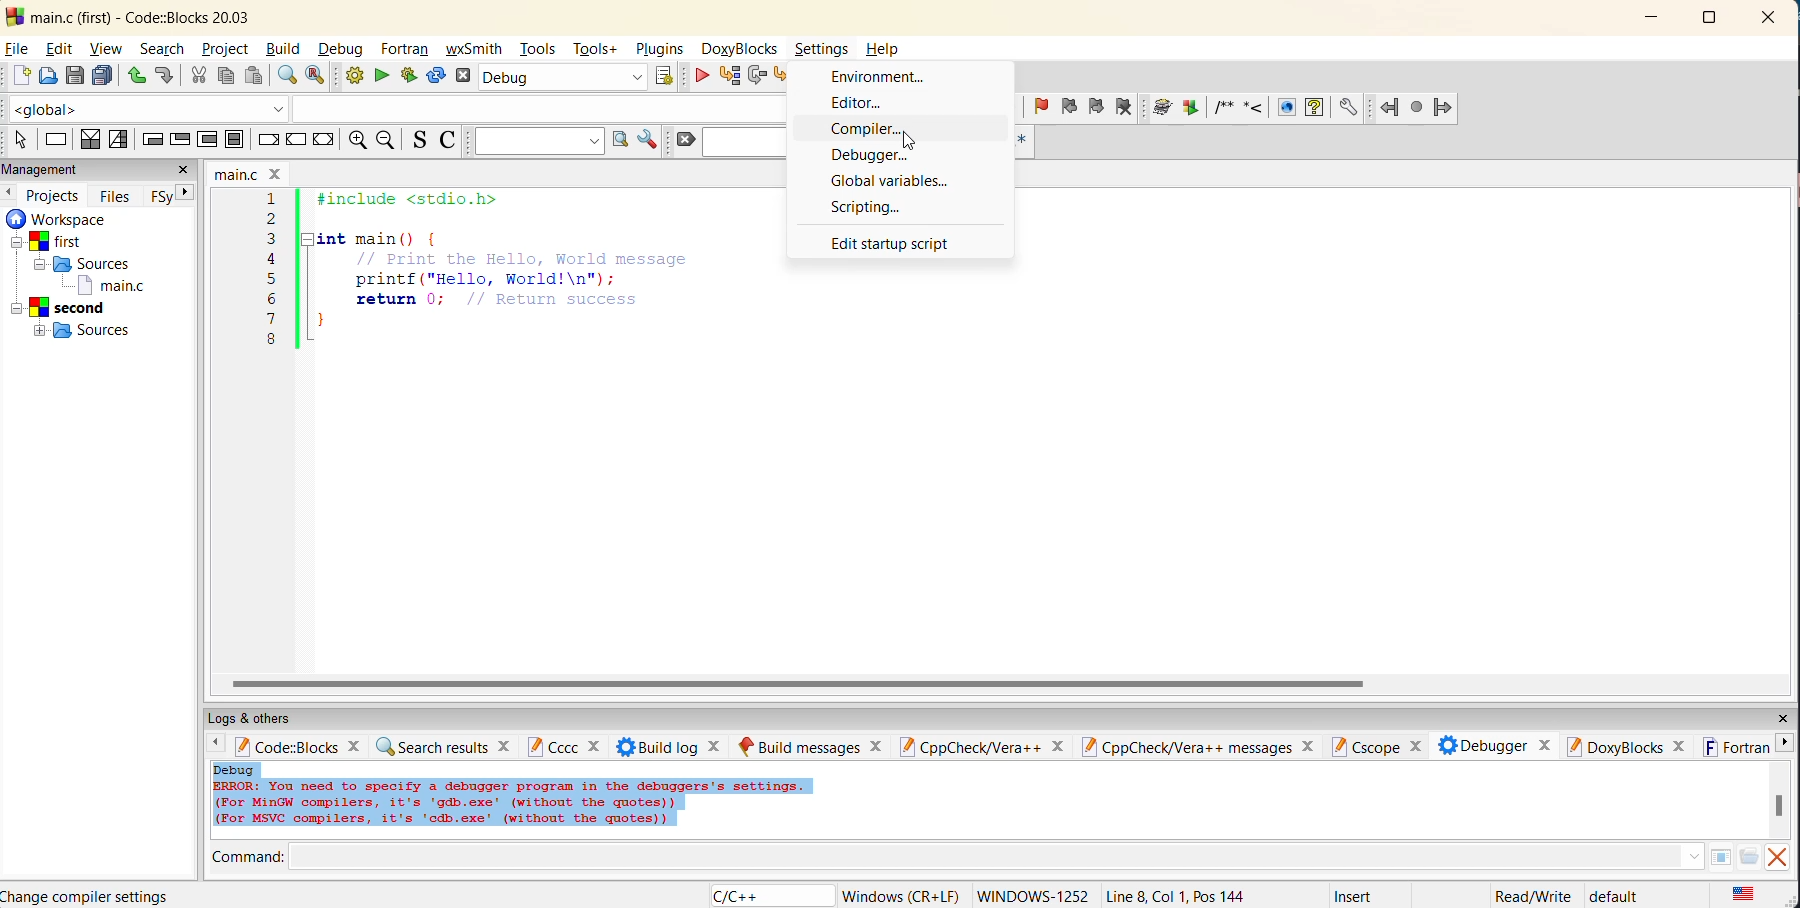  Describe the element at coordinates (53, 195) in the screenshot. I see `projects` at that location.